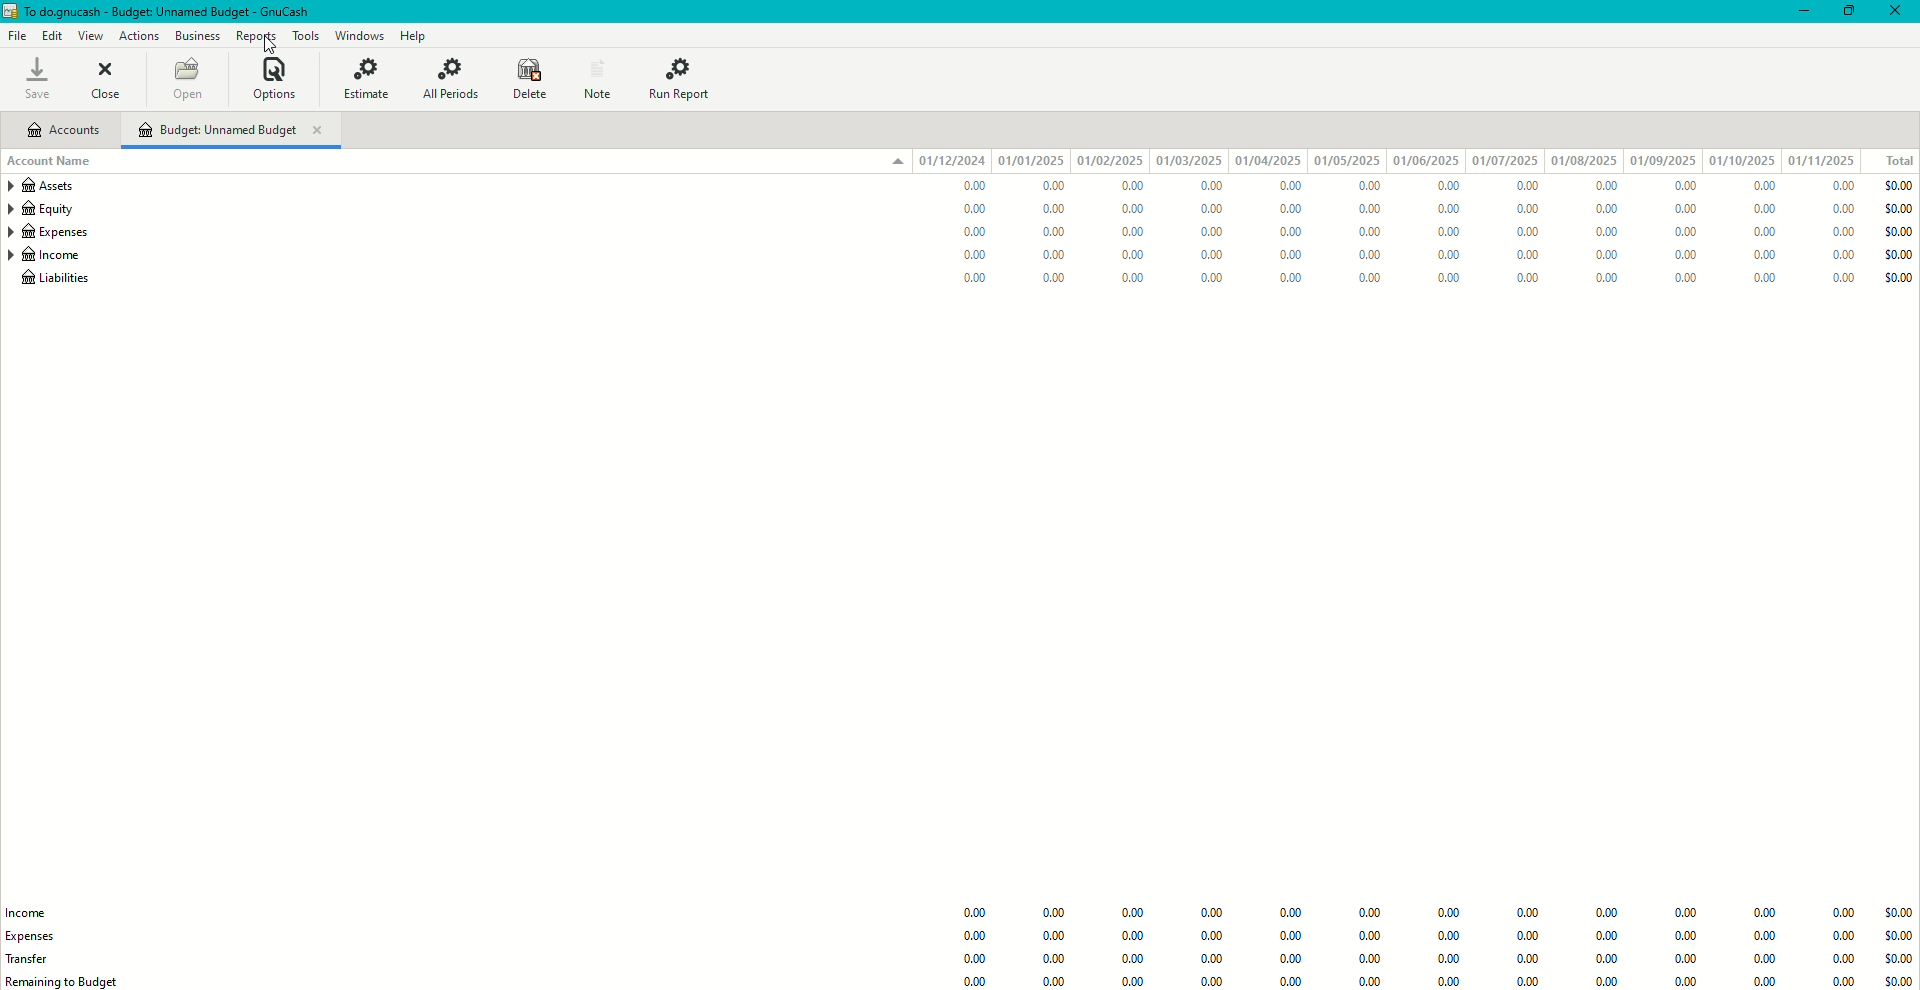 The image size is (1920, 990). Describe the element at coordinates (1059, 960) in the screenshot. I see `0.00` at that location.